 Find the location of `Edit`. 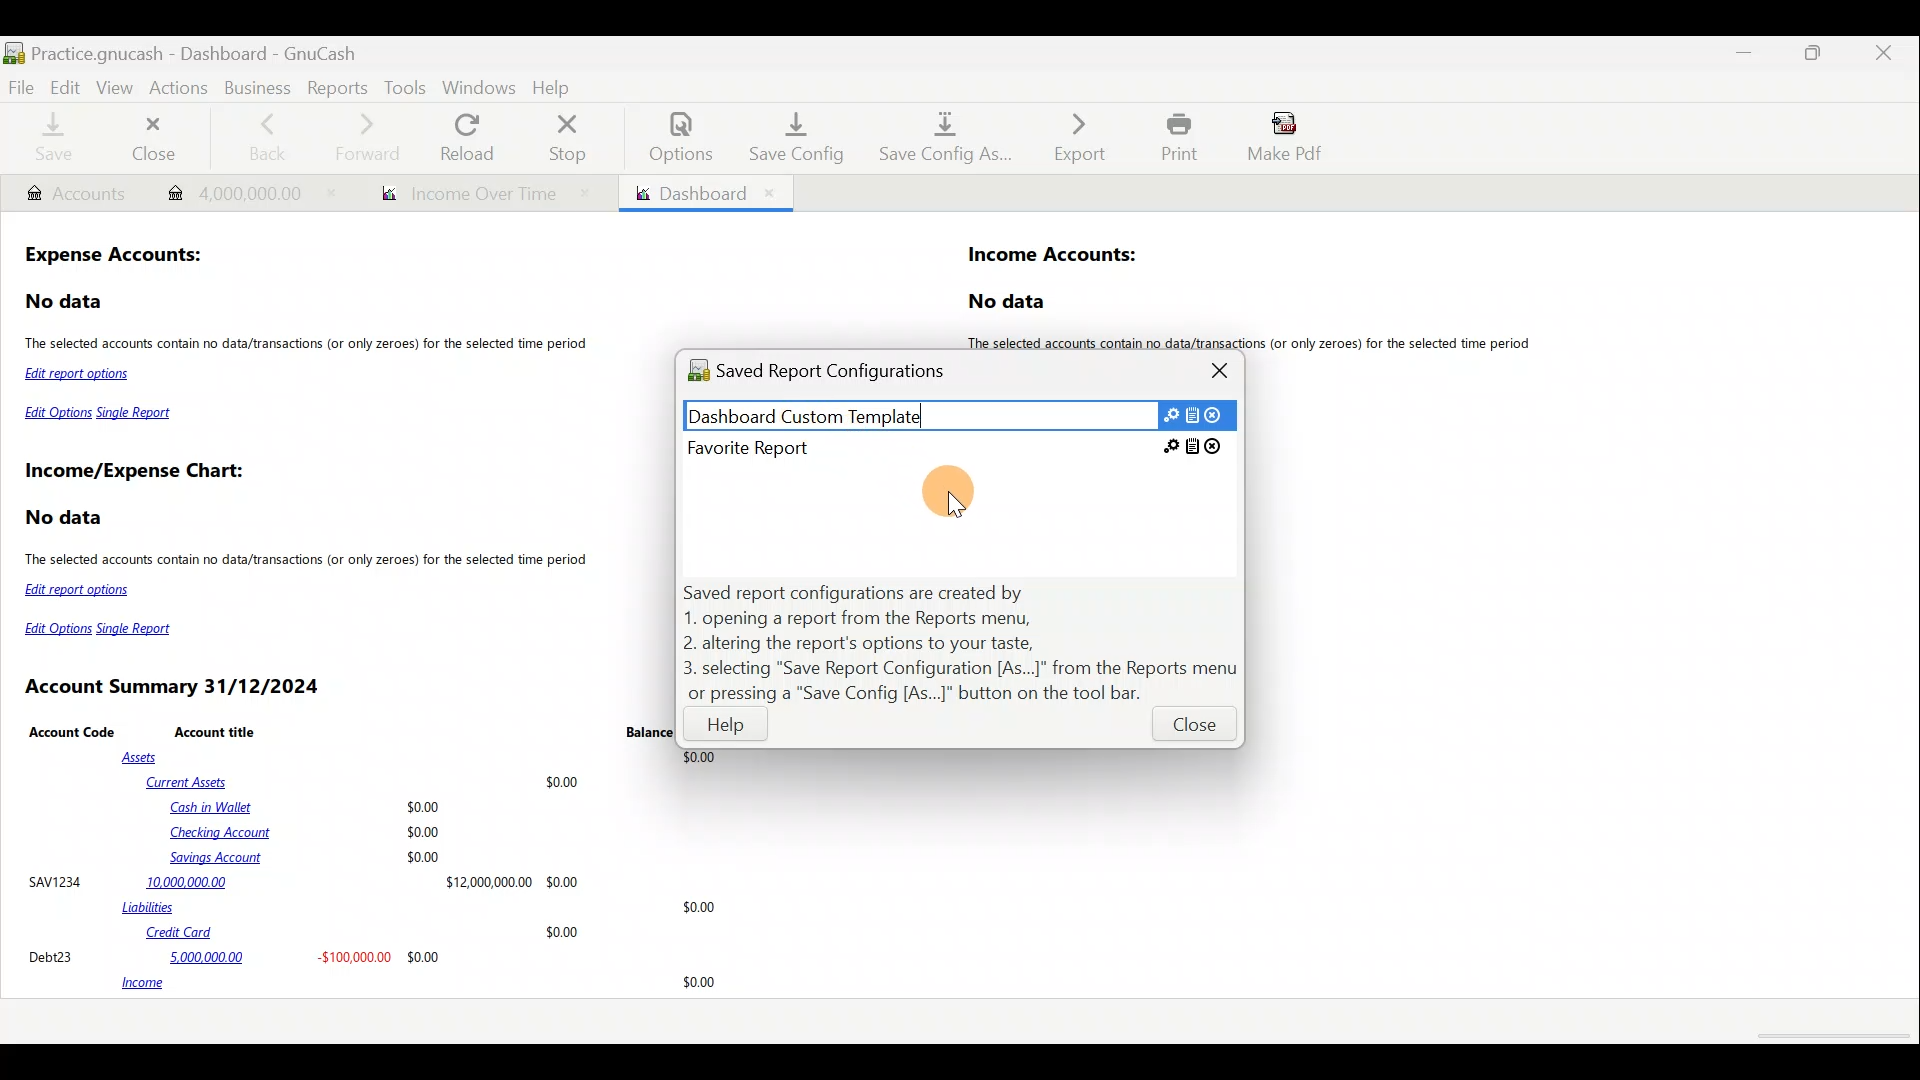

Edit is located at coordinates (65, 86).